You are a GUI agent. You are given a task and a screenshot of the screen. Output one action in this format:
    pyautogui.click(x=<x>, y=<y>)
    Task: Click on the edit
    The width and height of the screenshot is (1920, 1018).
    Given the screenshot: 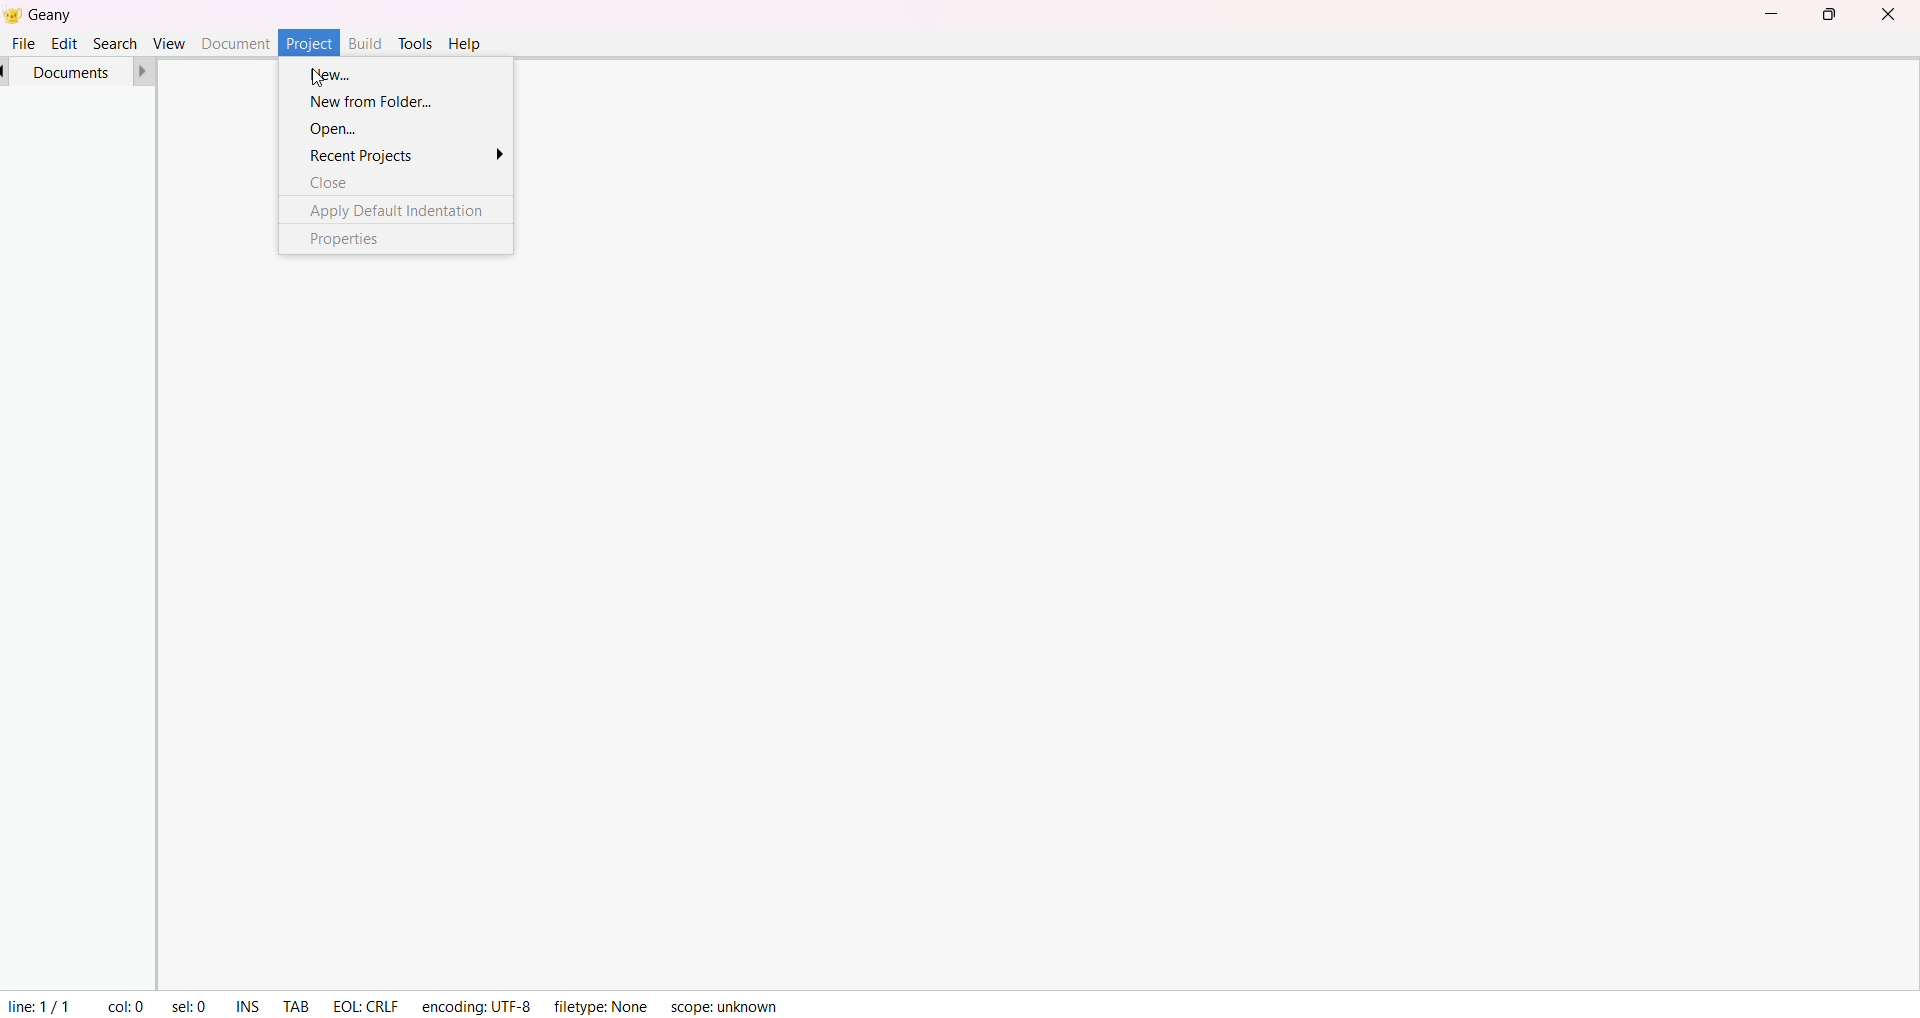 What is the action you would take?
    pyautogui.click(x=65, y=42)
    